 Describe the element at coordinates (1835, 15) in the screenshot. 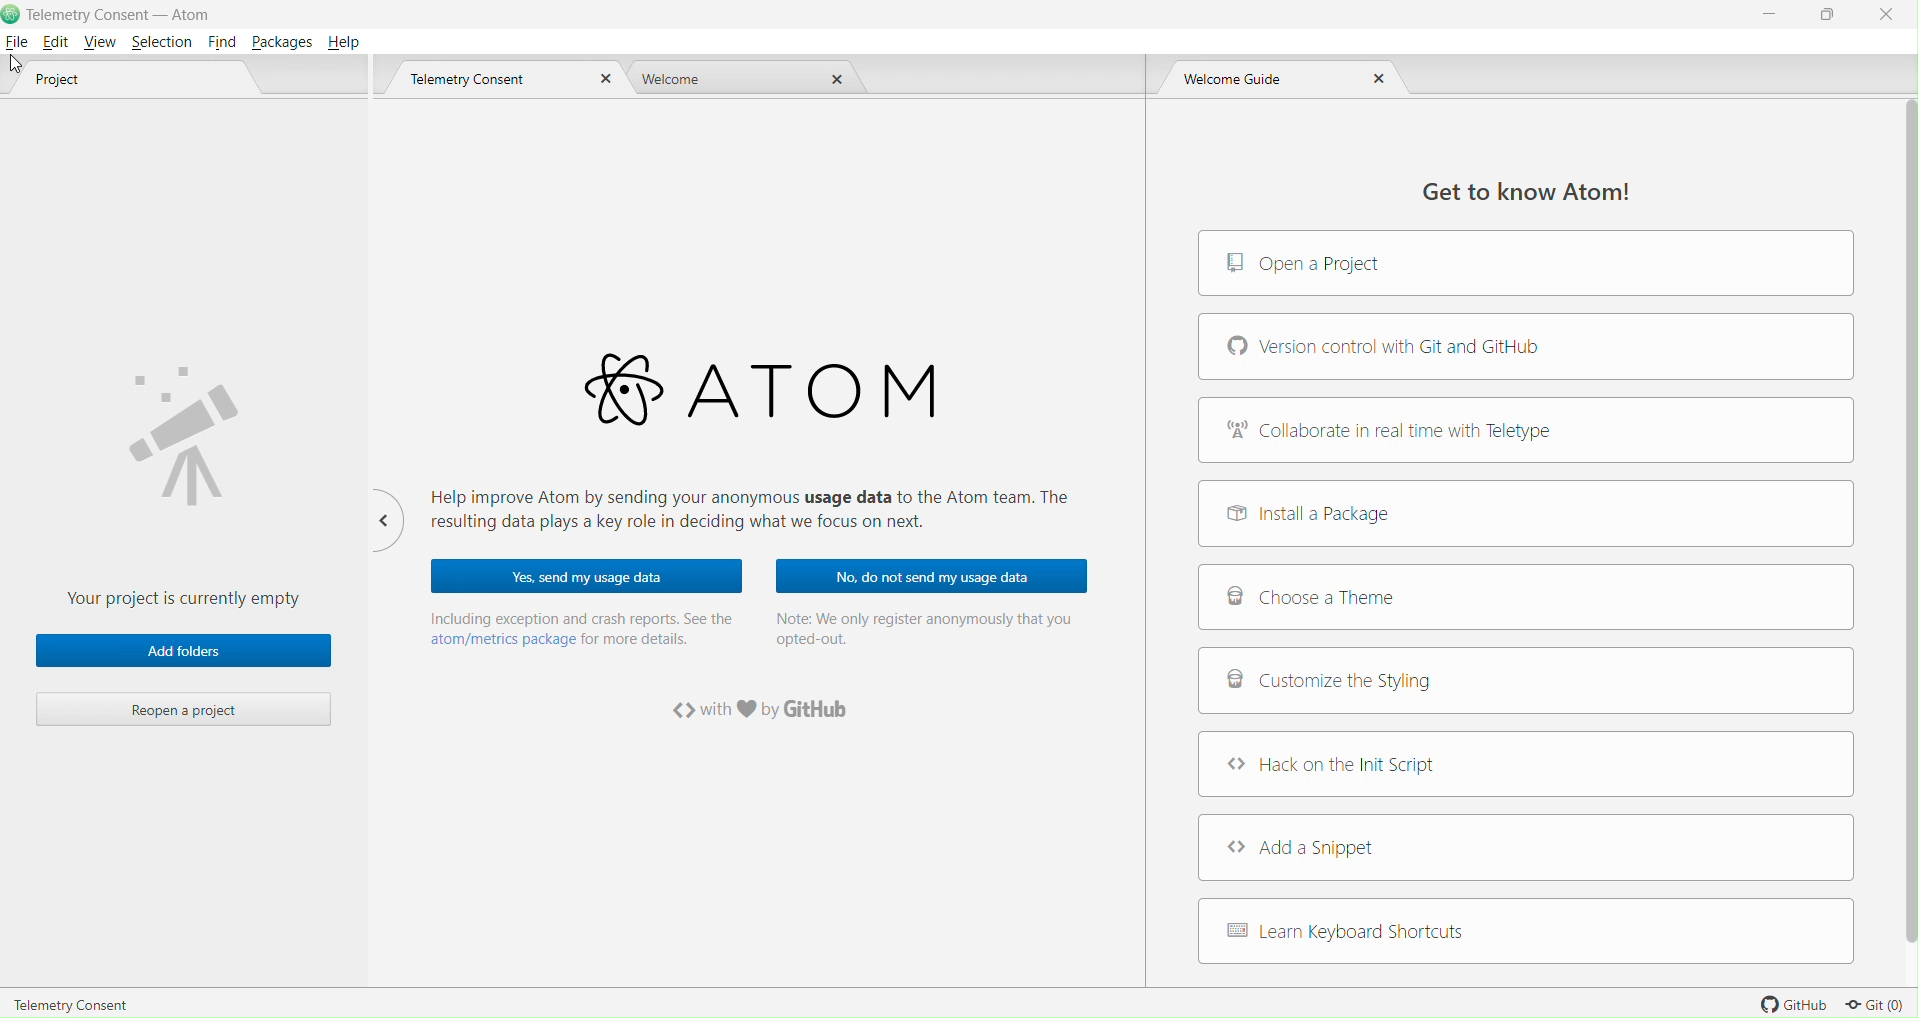

I see `Restore Down` at that location.